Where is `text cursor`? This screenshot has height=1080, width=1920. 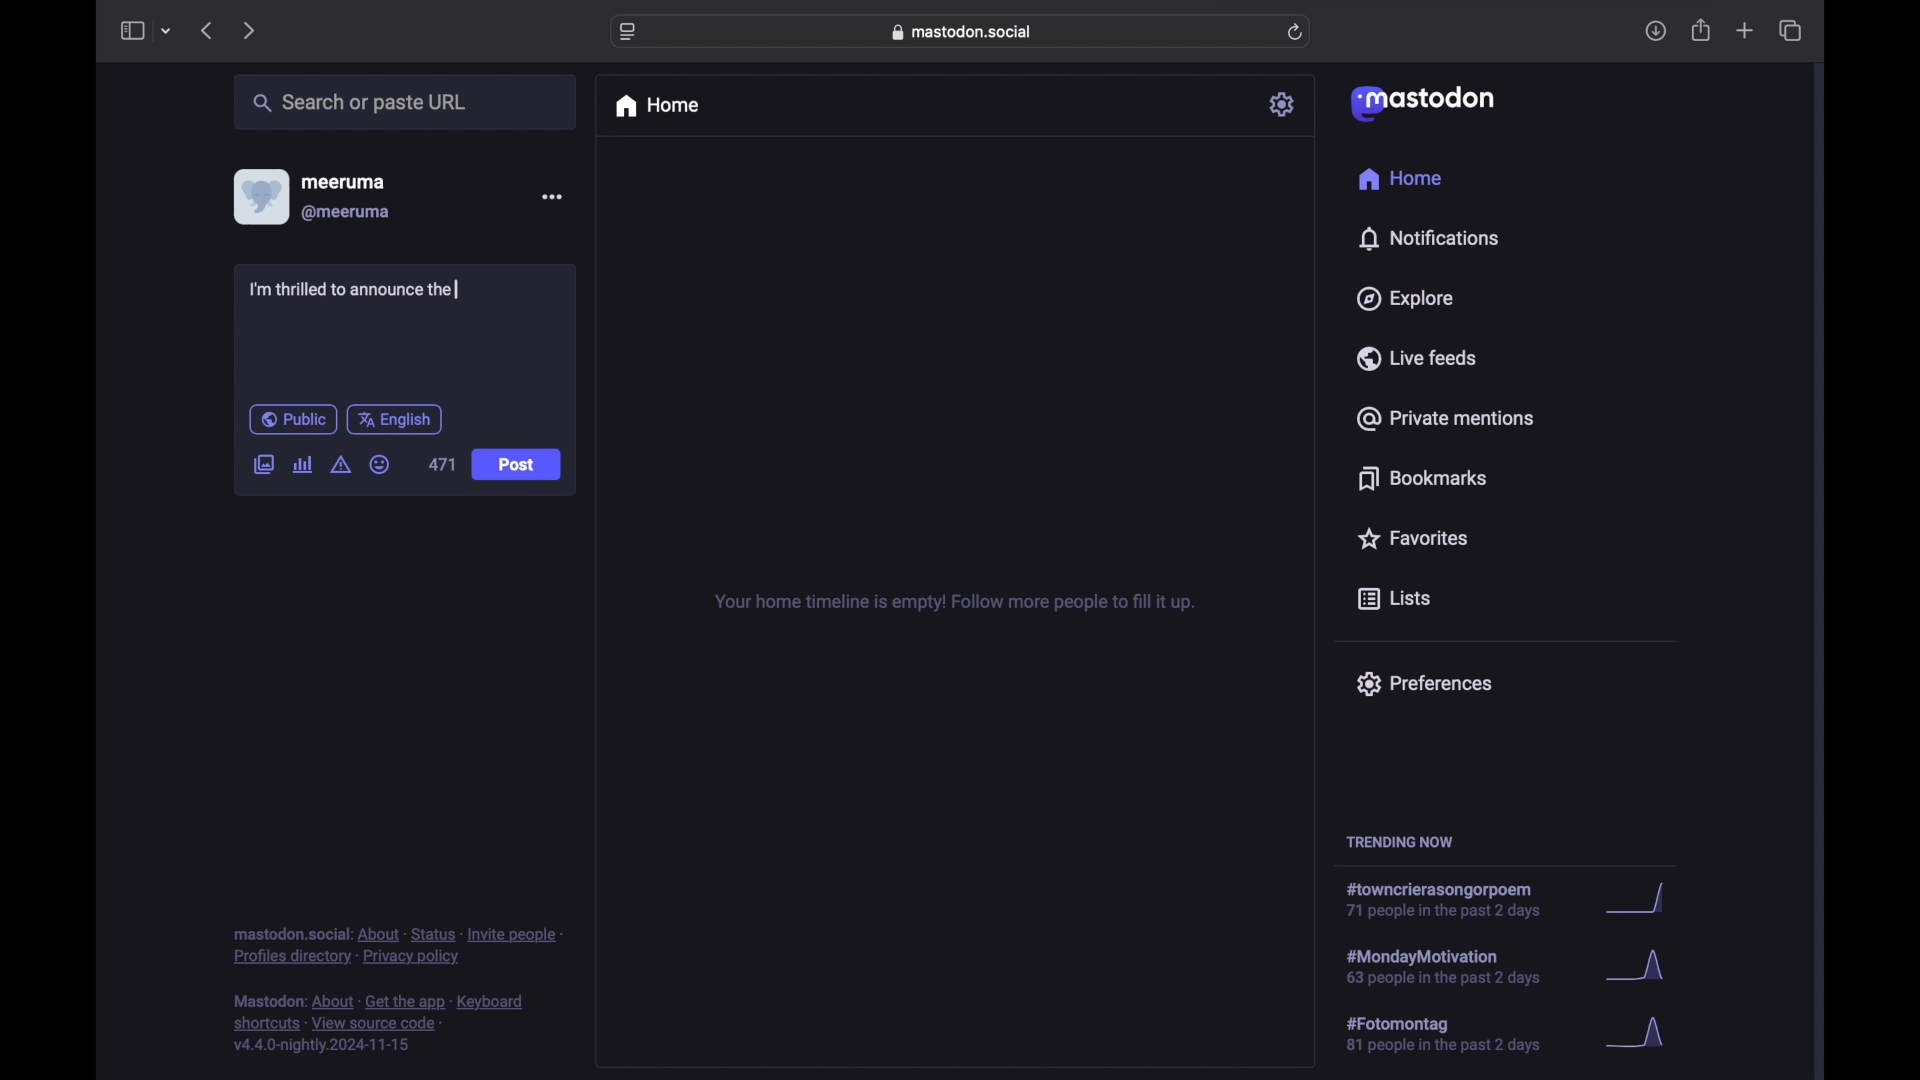
text cursor is located at coordinates (458, 290).